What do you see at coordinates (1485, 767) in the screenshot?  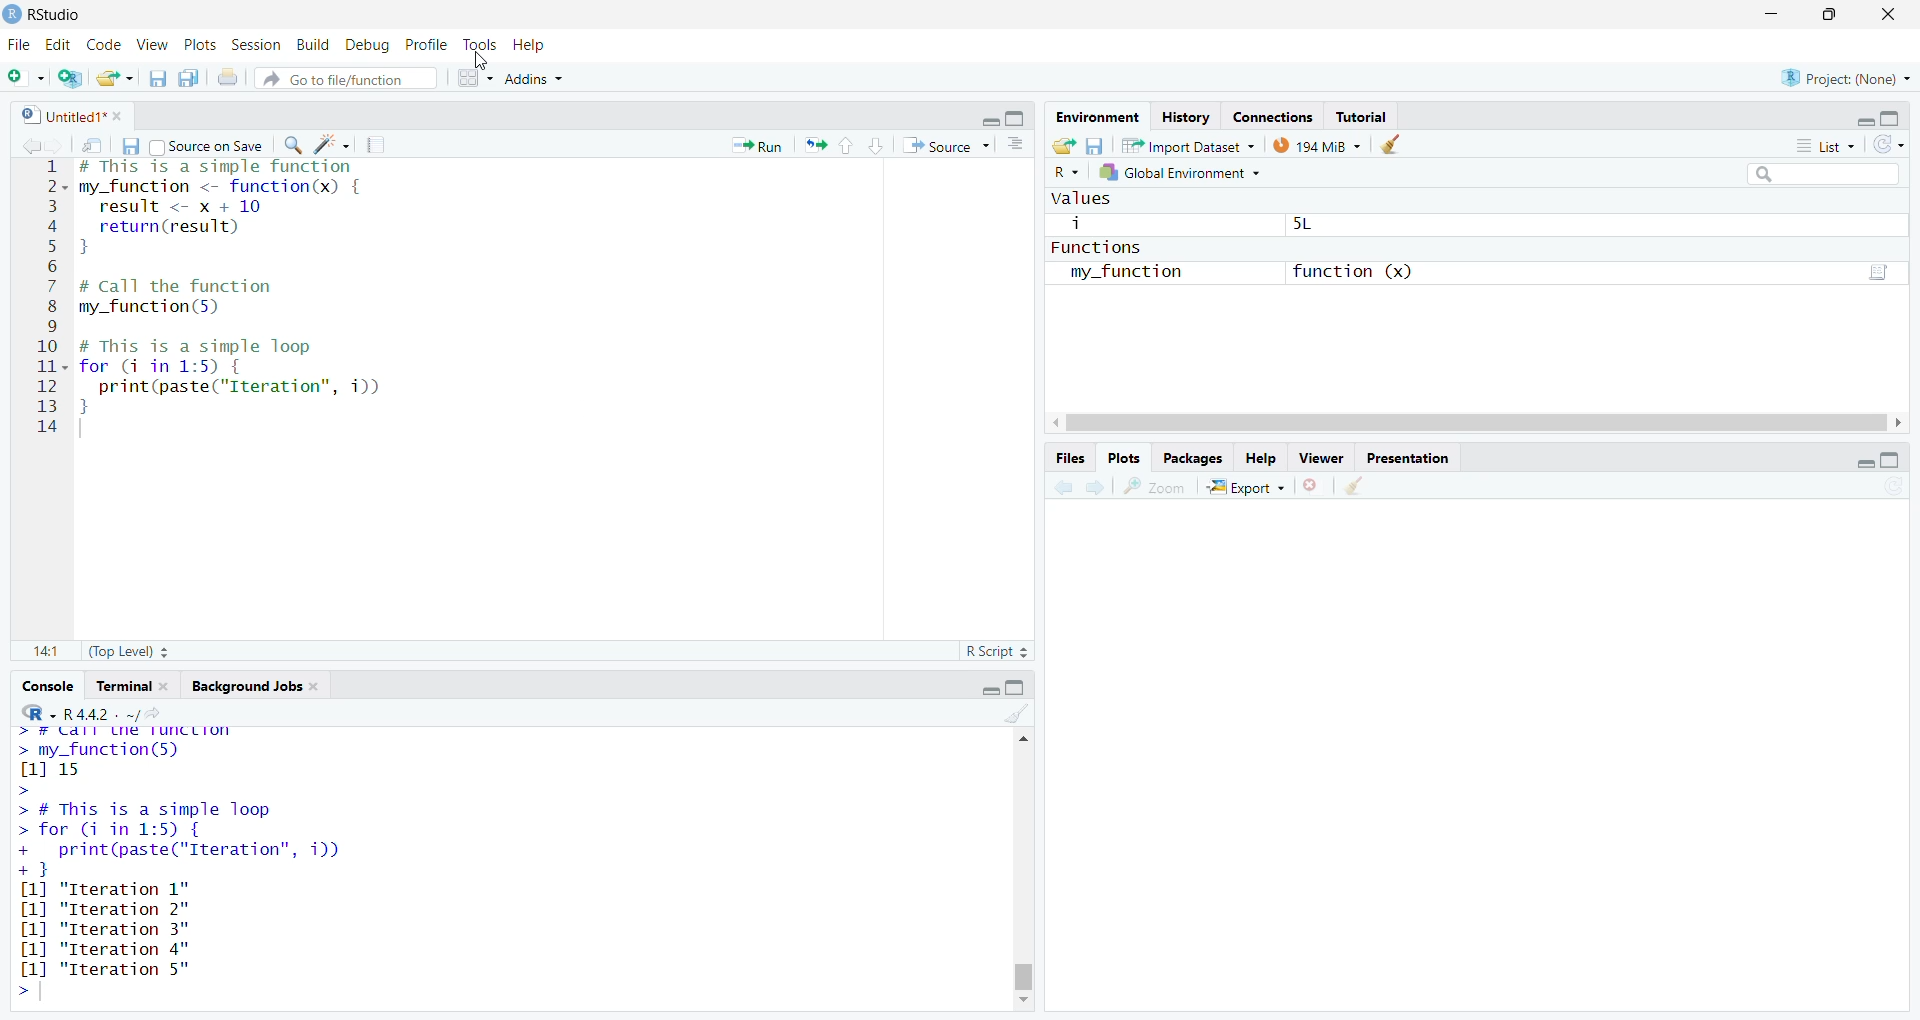 I see `empty plot area` at bounding box center [1485, 767].